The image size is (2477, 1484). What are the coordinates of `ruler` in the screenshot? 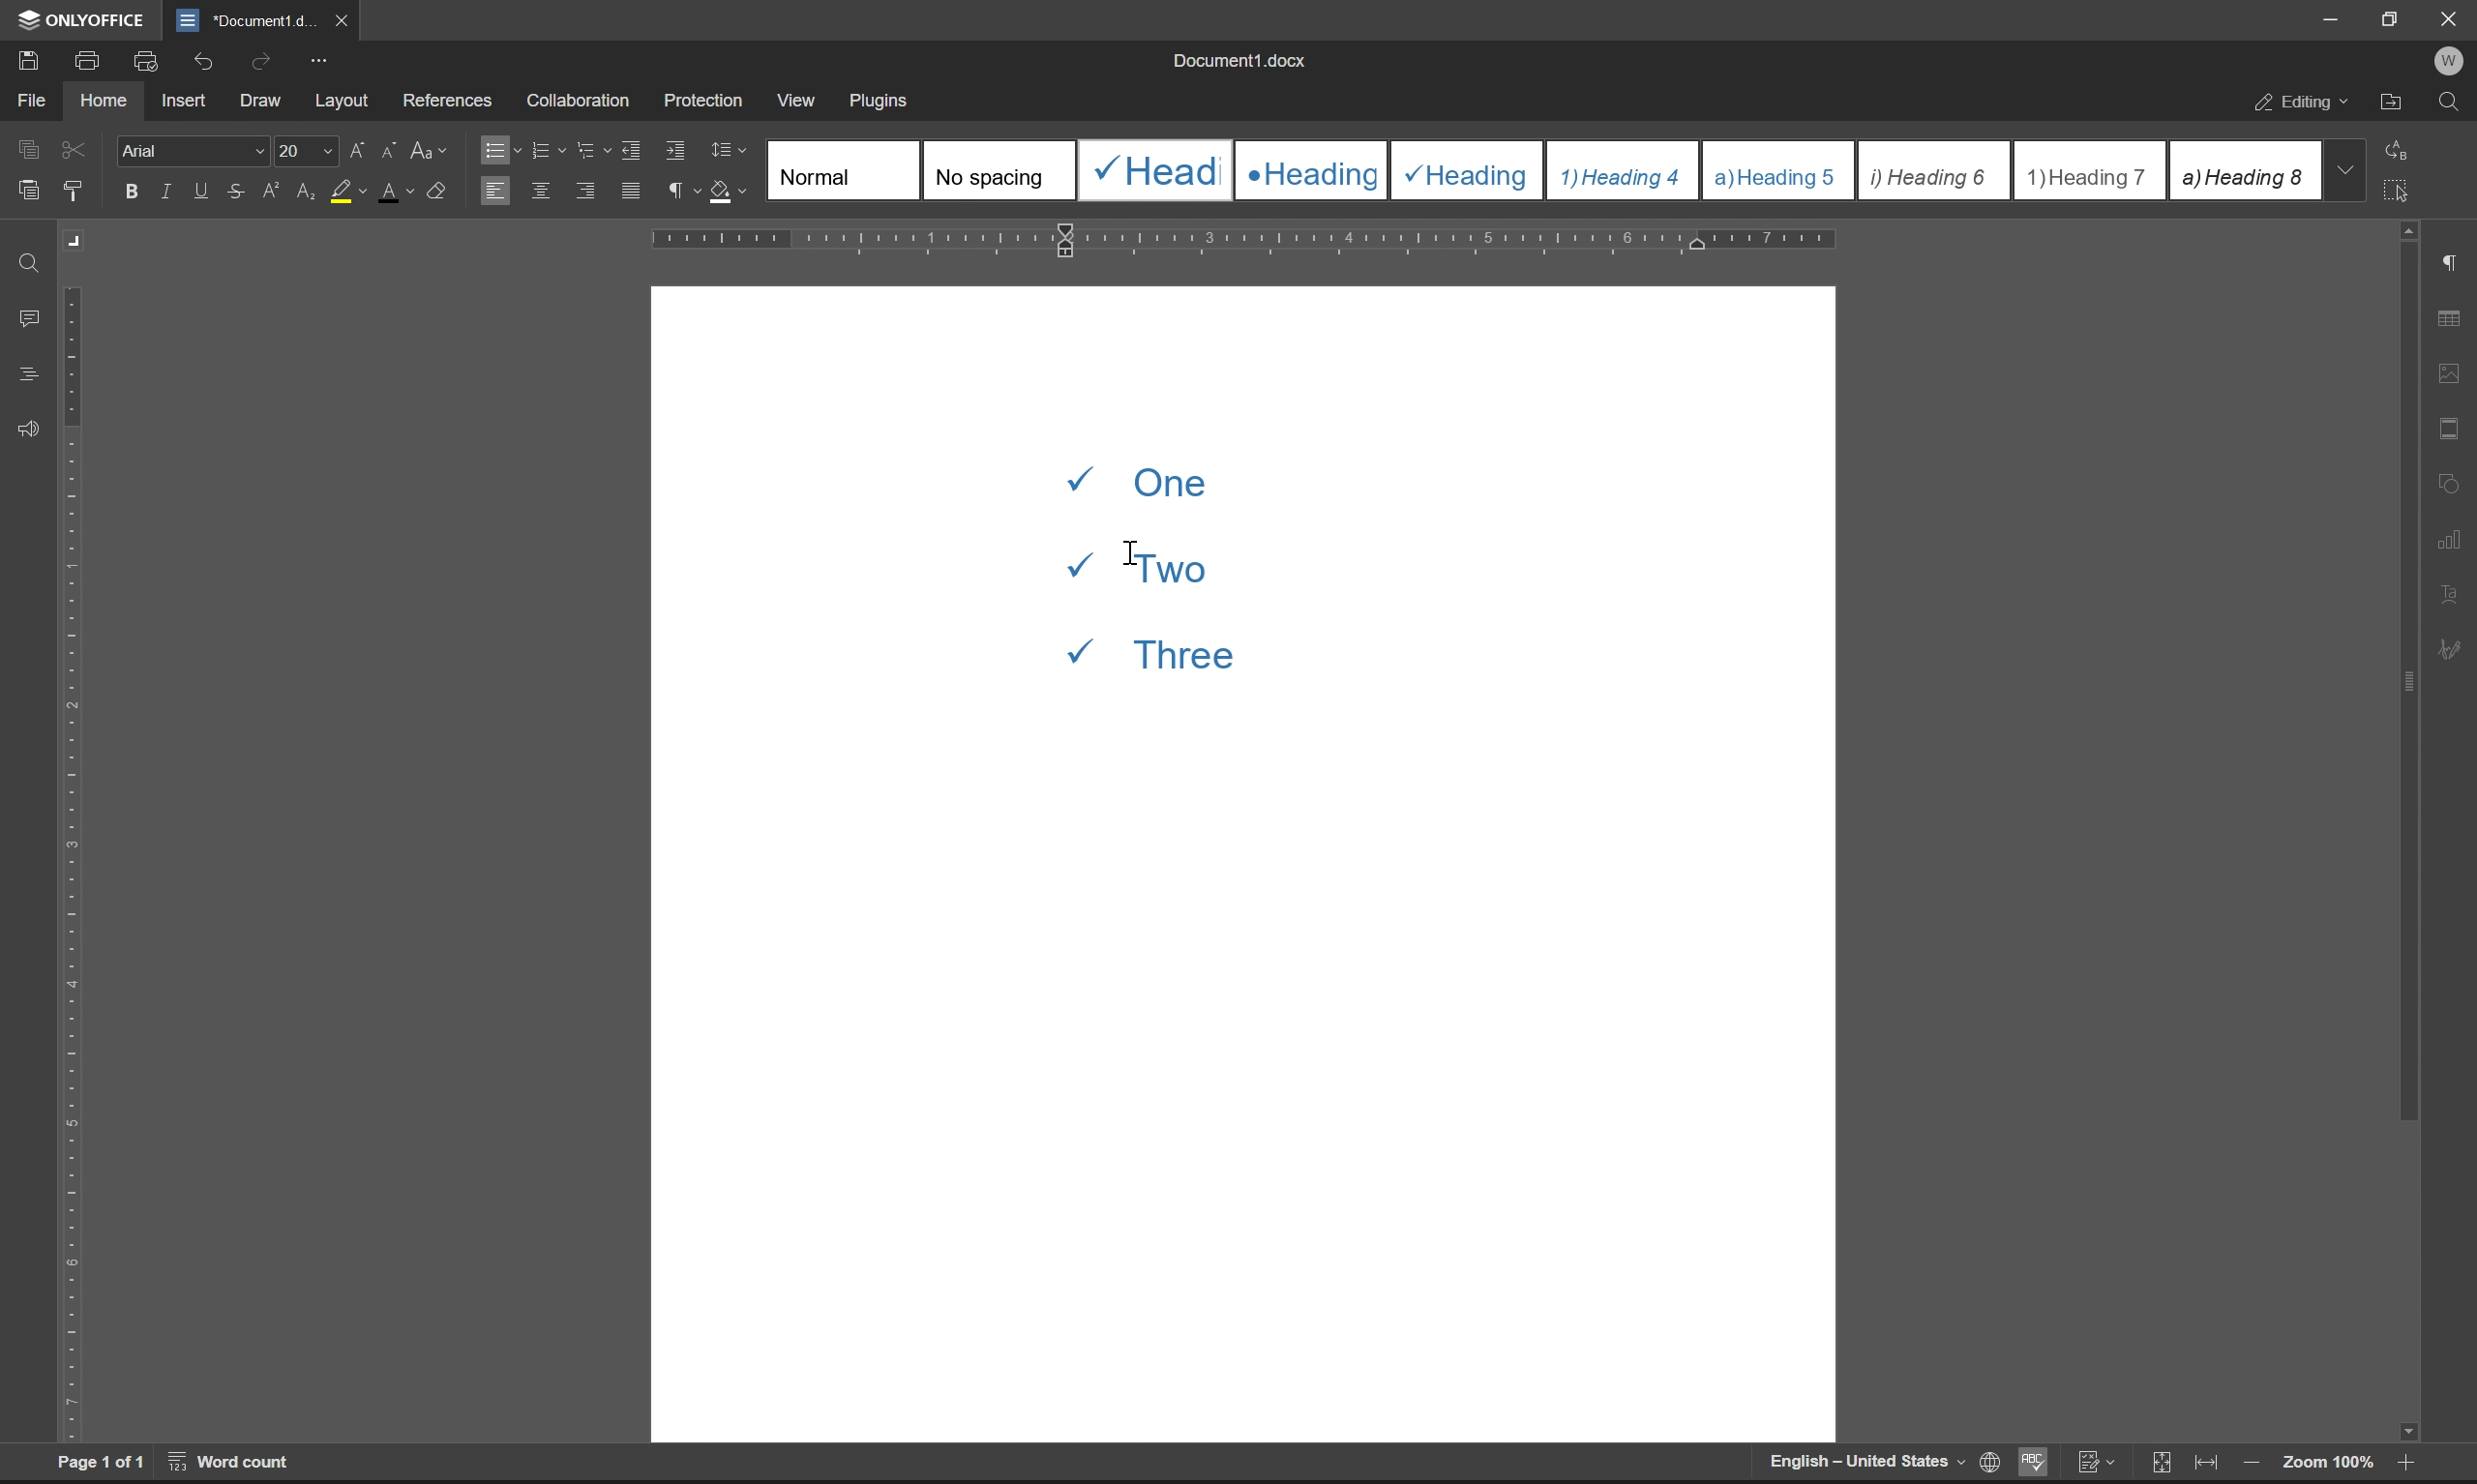 It's located at (1245, 241).